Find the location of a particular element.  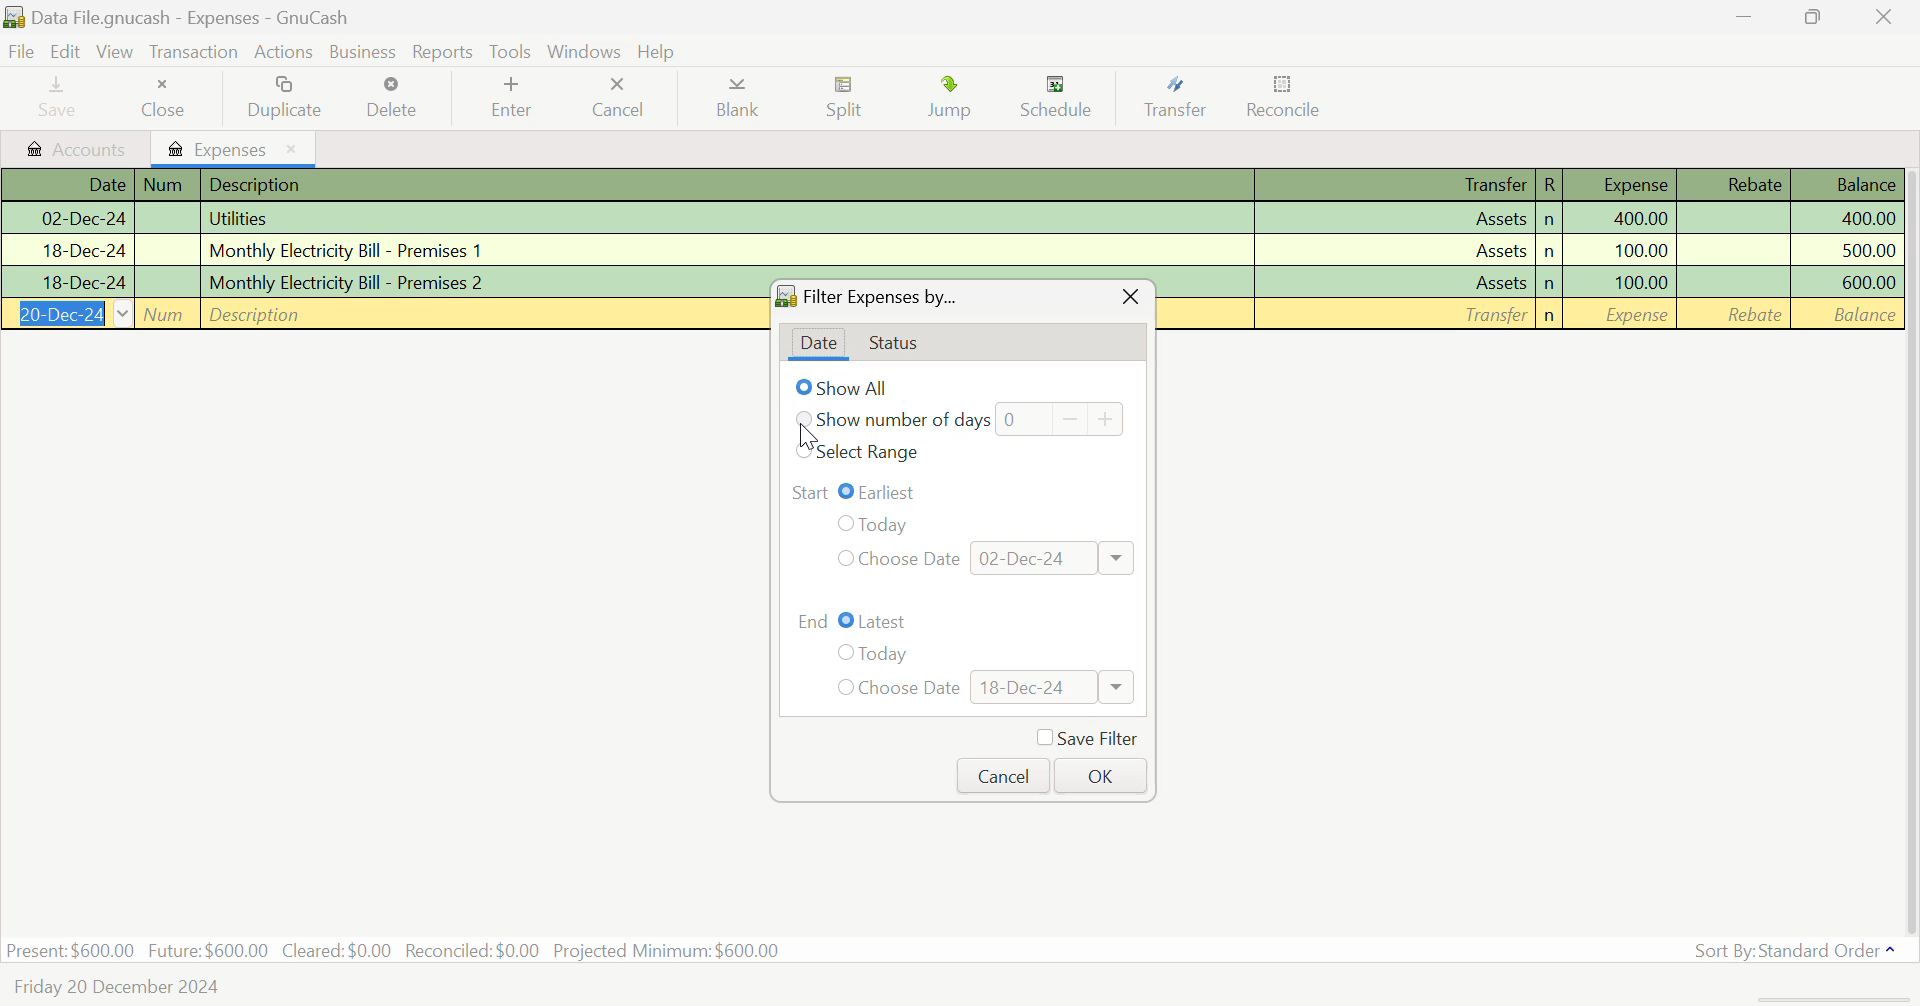

Rebate is located at coordinates (1735, 185).